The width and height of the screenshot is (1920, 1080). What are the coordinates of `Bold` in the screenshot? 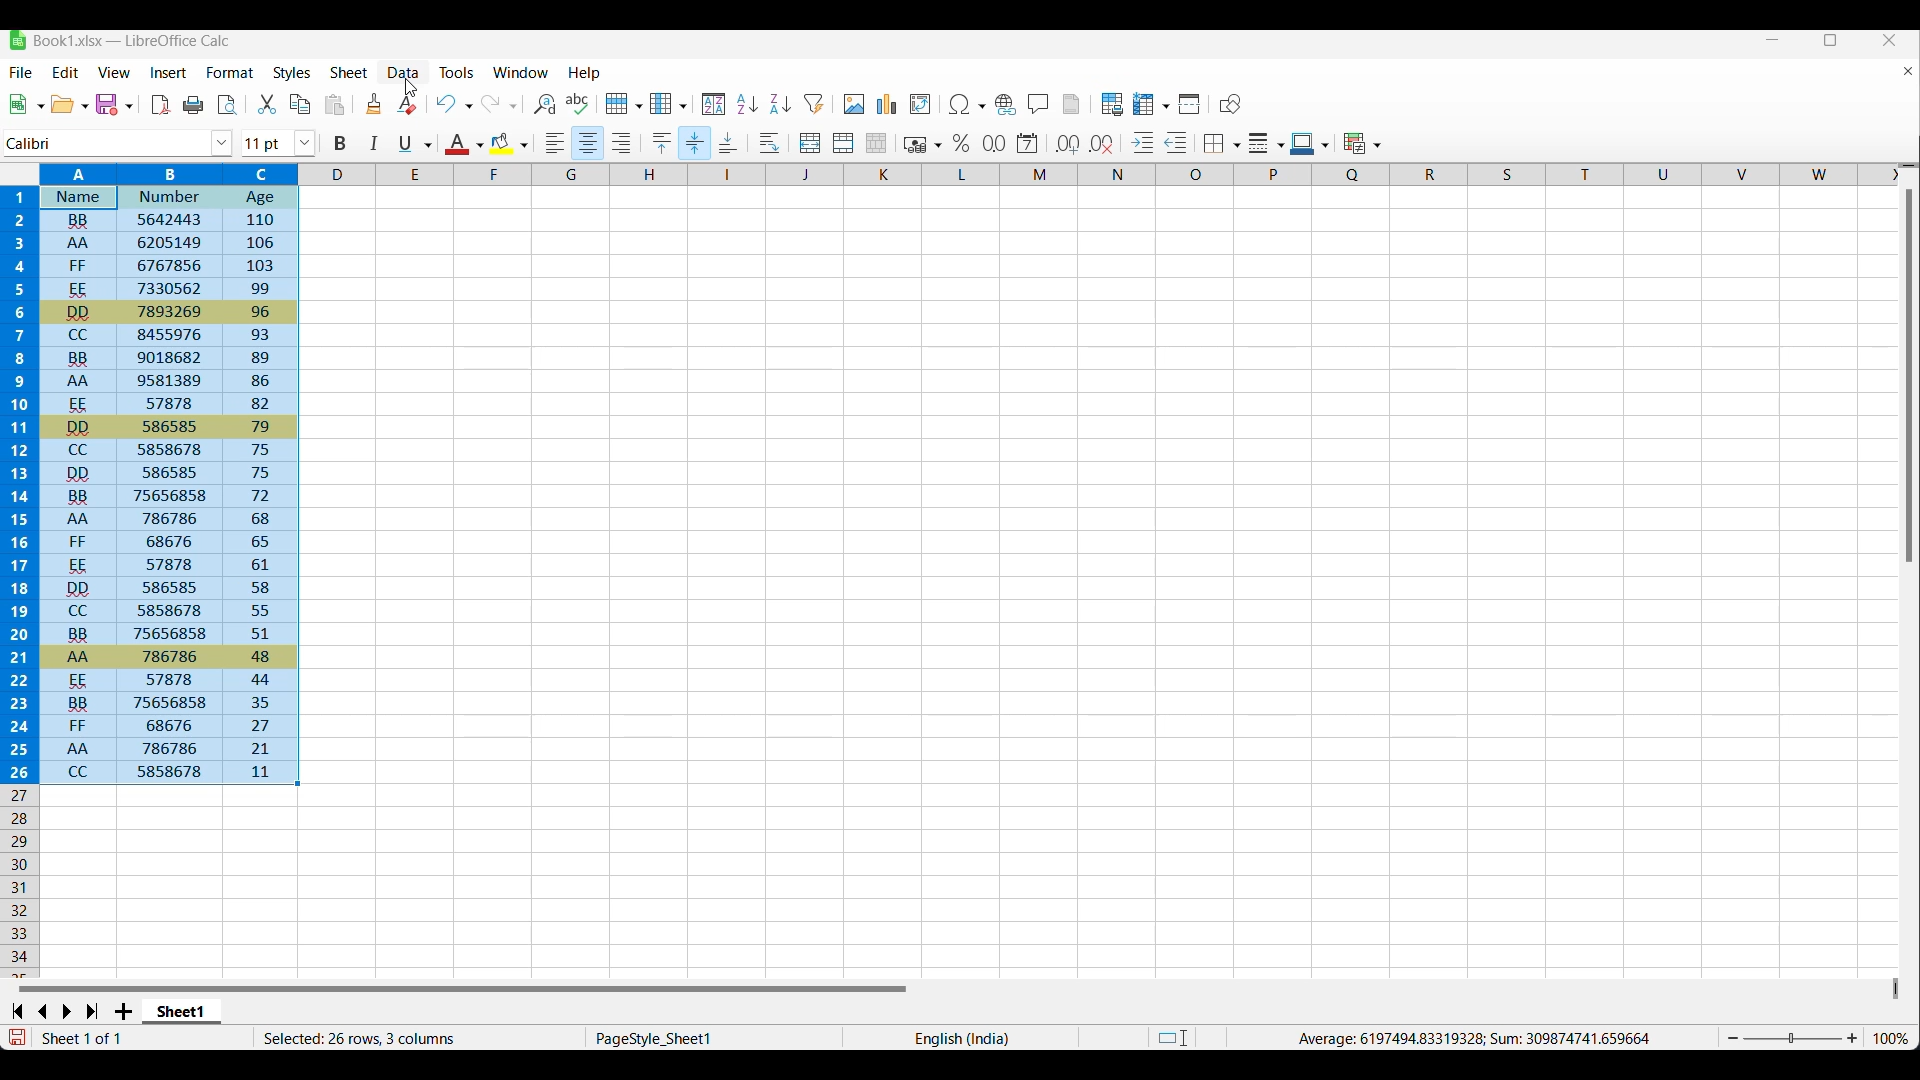 It's located at (340, 144).